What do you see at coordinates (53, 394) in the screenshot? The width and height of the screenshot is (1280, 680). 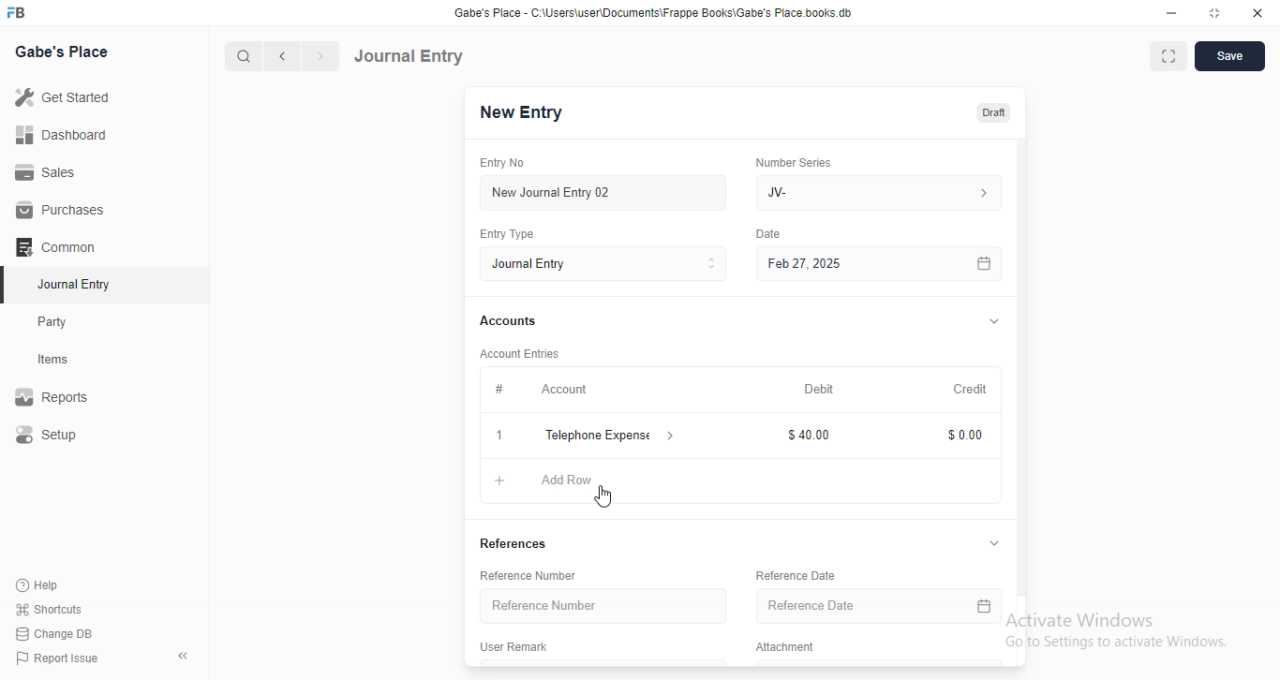 I see `Reports` at bounding box center [53, 394].